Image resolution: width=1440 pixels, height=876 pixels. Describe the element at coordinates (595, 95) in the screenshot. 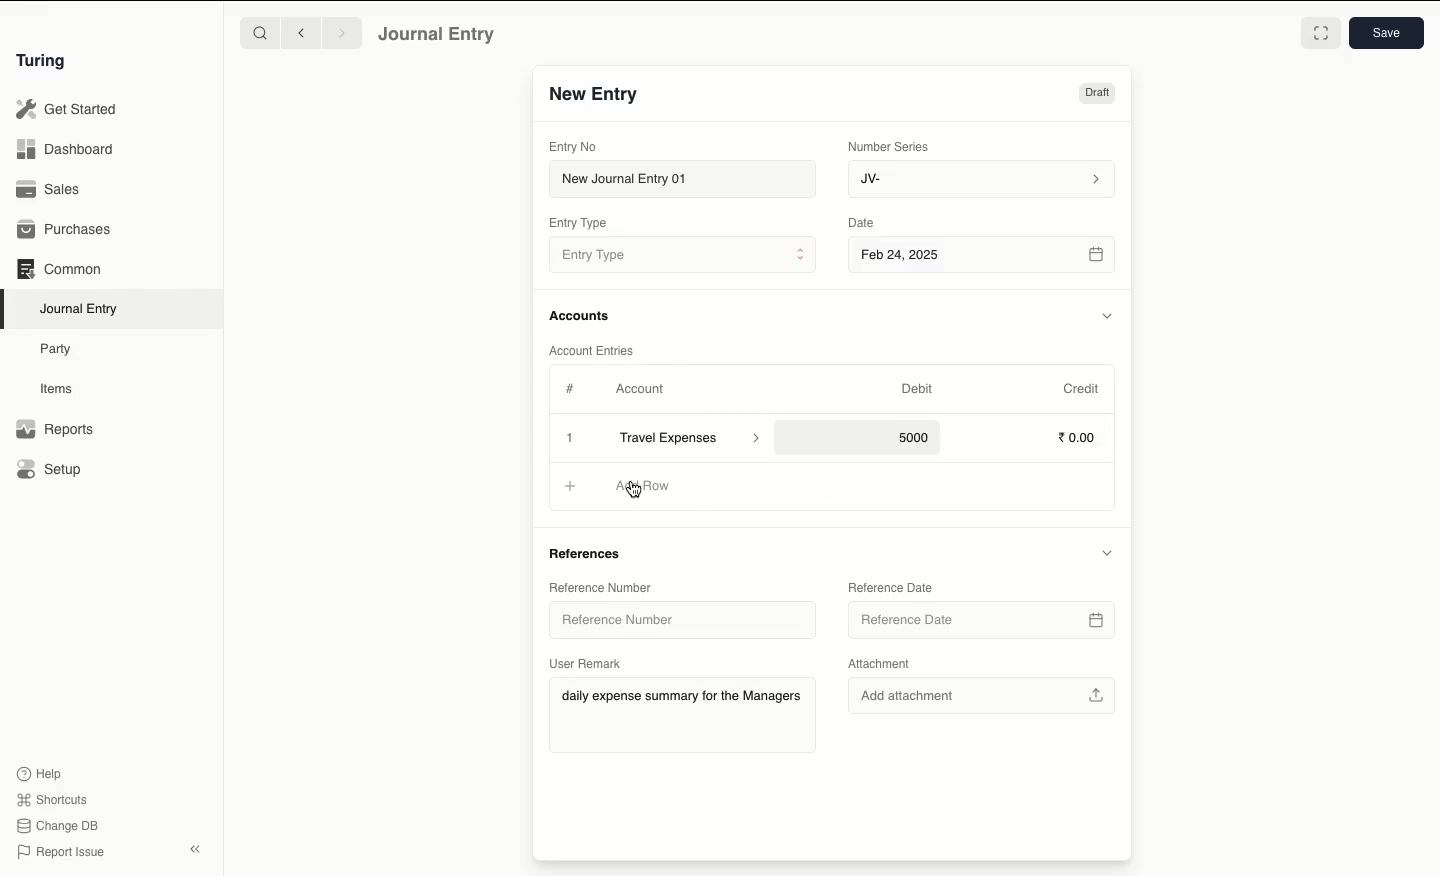

I see `New Entry` at that location.